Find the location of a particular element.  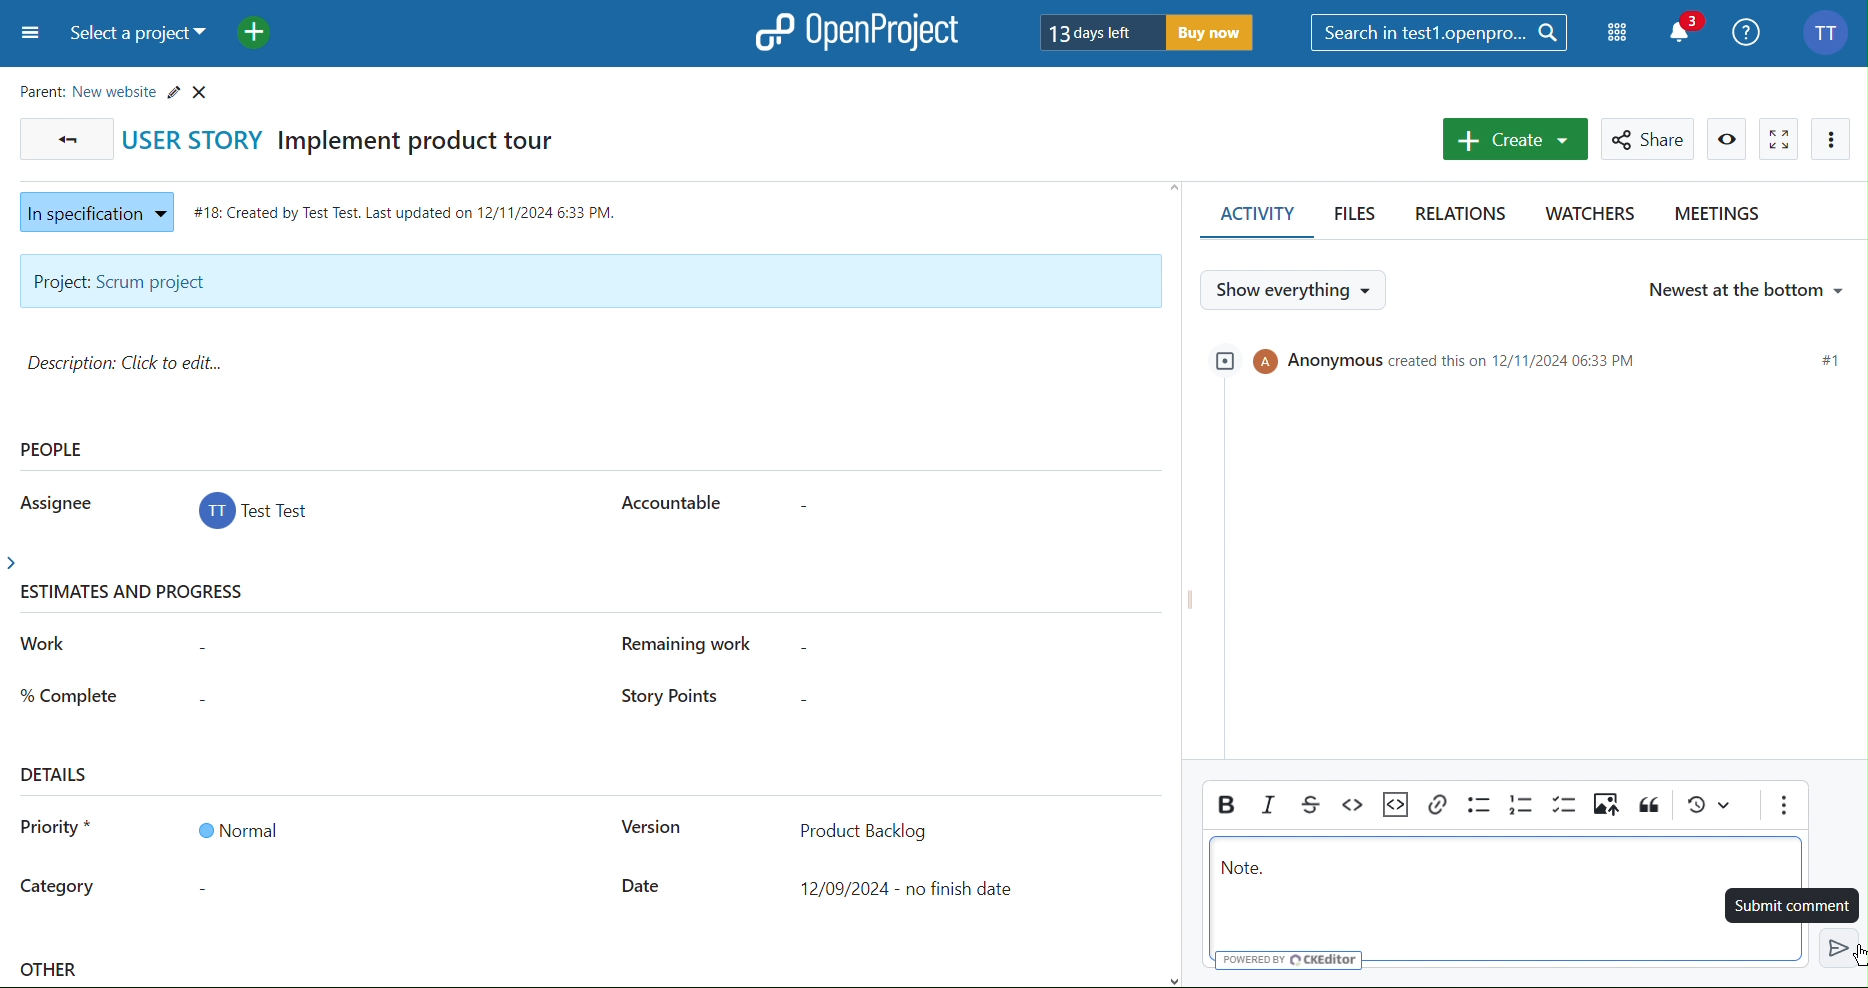

OpenProject is located at coordinates (859, 31).